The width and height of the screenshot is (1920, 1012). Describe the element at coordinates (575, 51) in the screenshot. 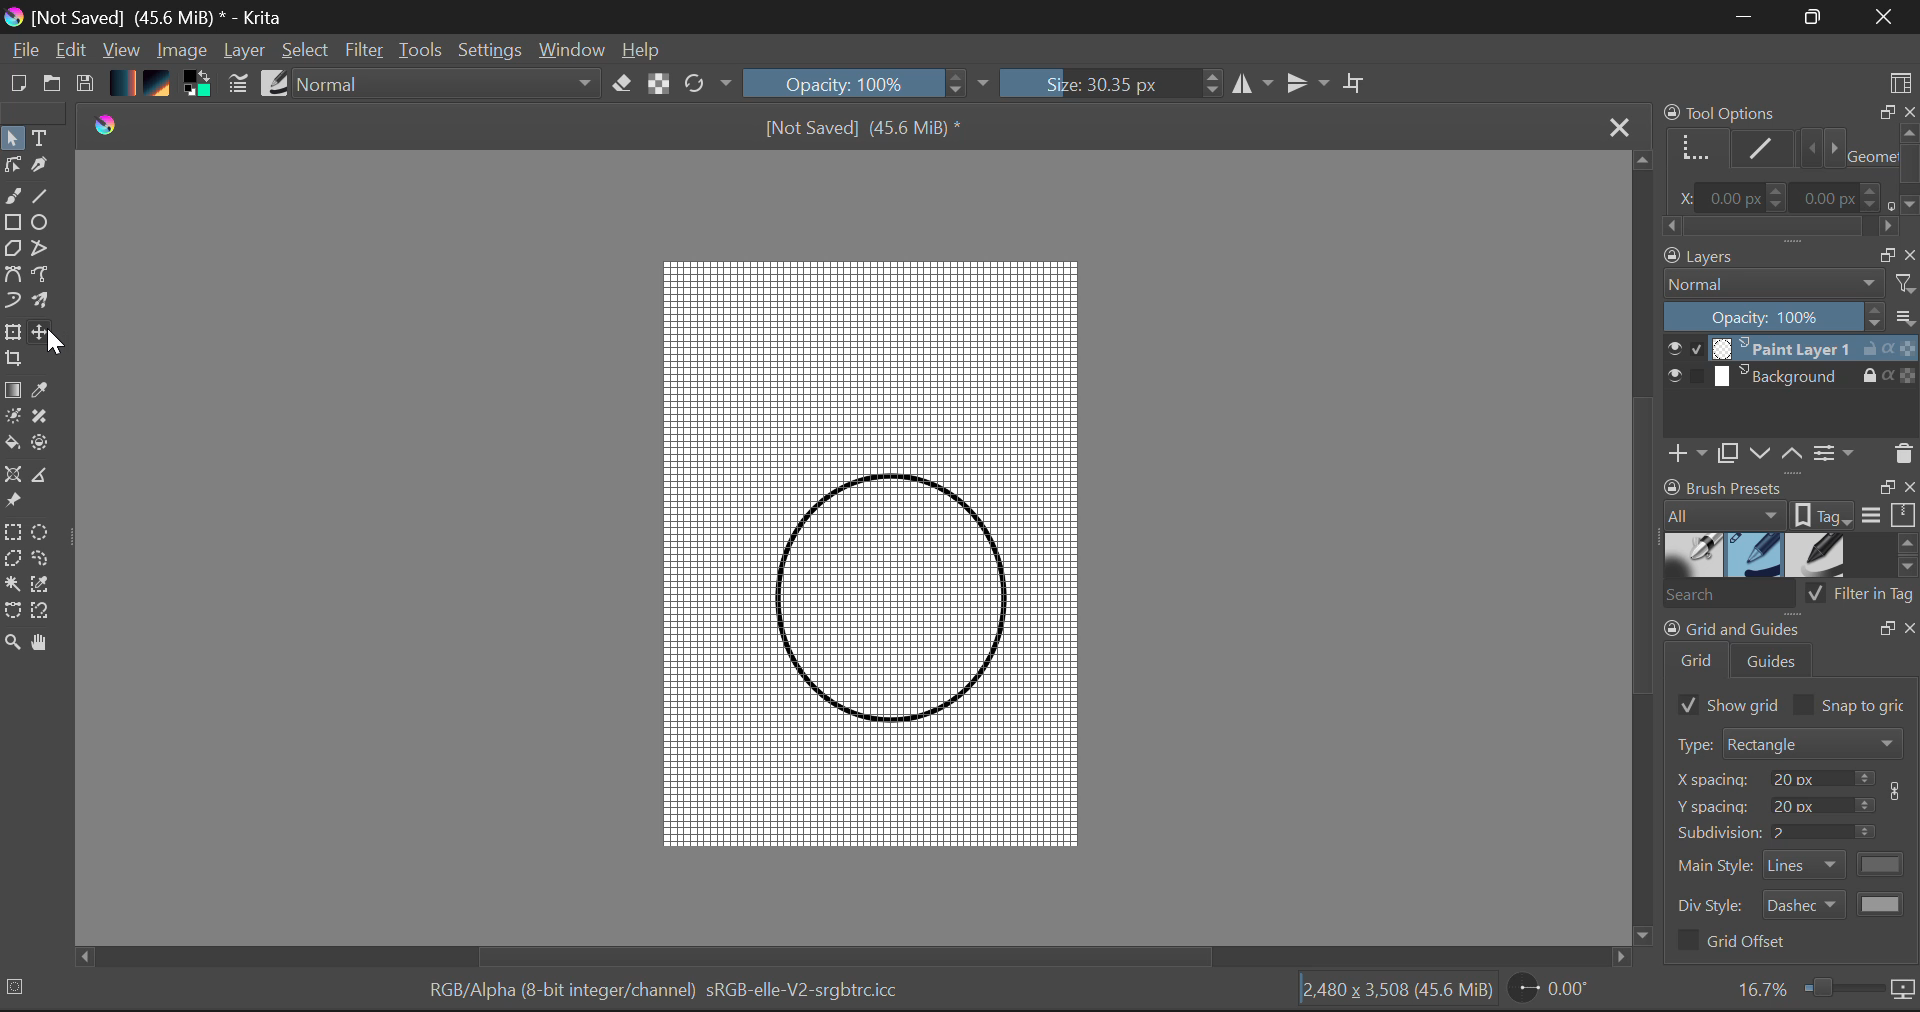

I see `Window` at that location.